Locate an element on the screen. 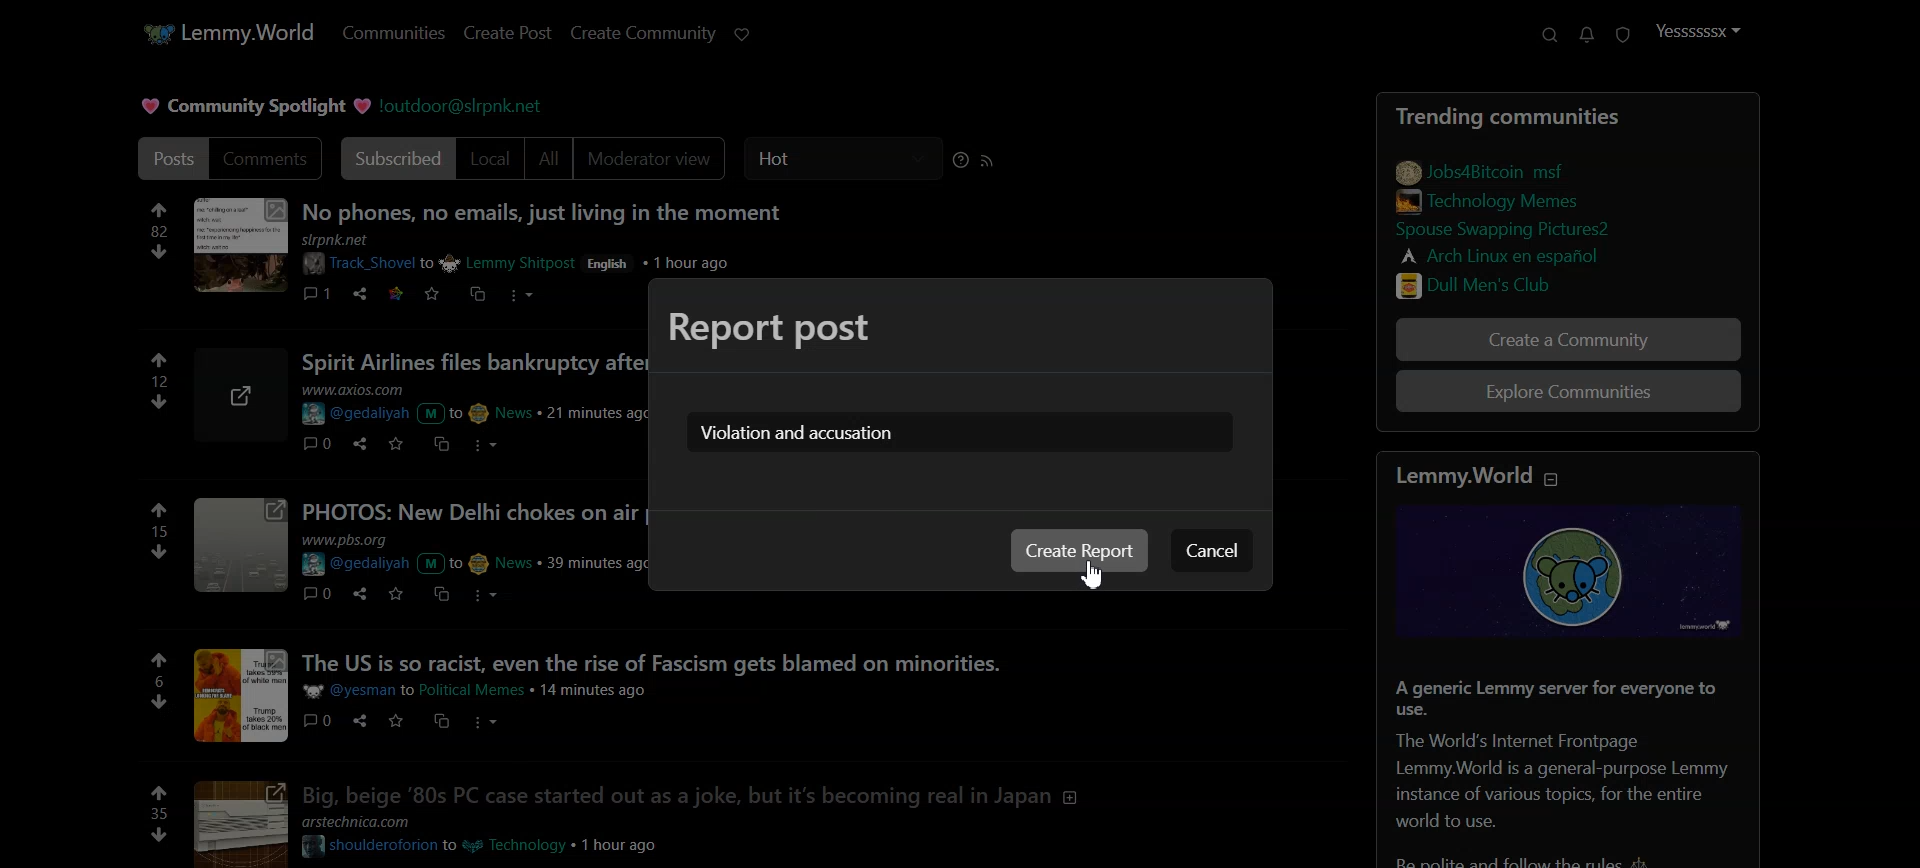  55707 is located at coordinates (162, 399).